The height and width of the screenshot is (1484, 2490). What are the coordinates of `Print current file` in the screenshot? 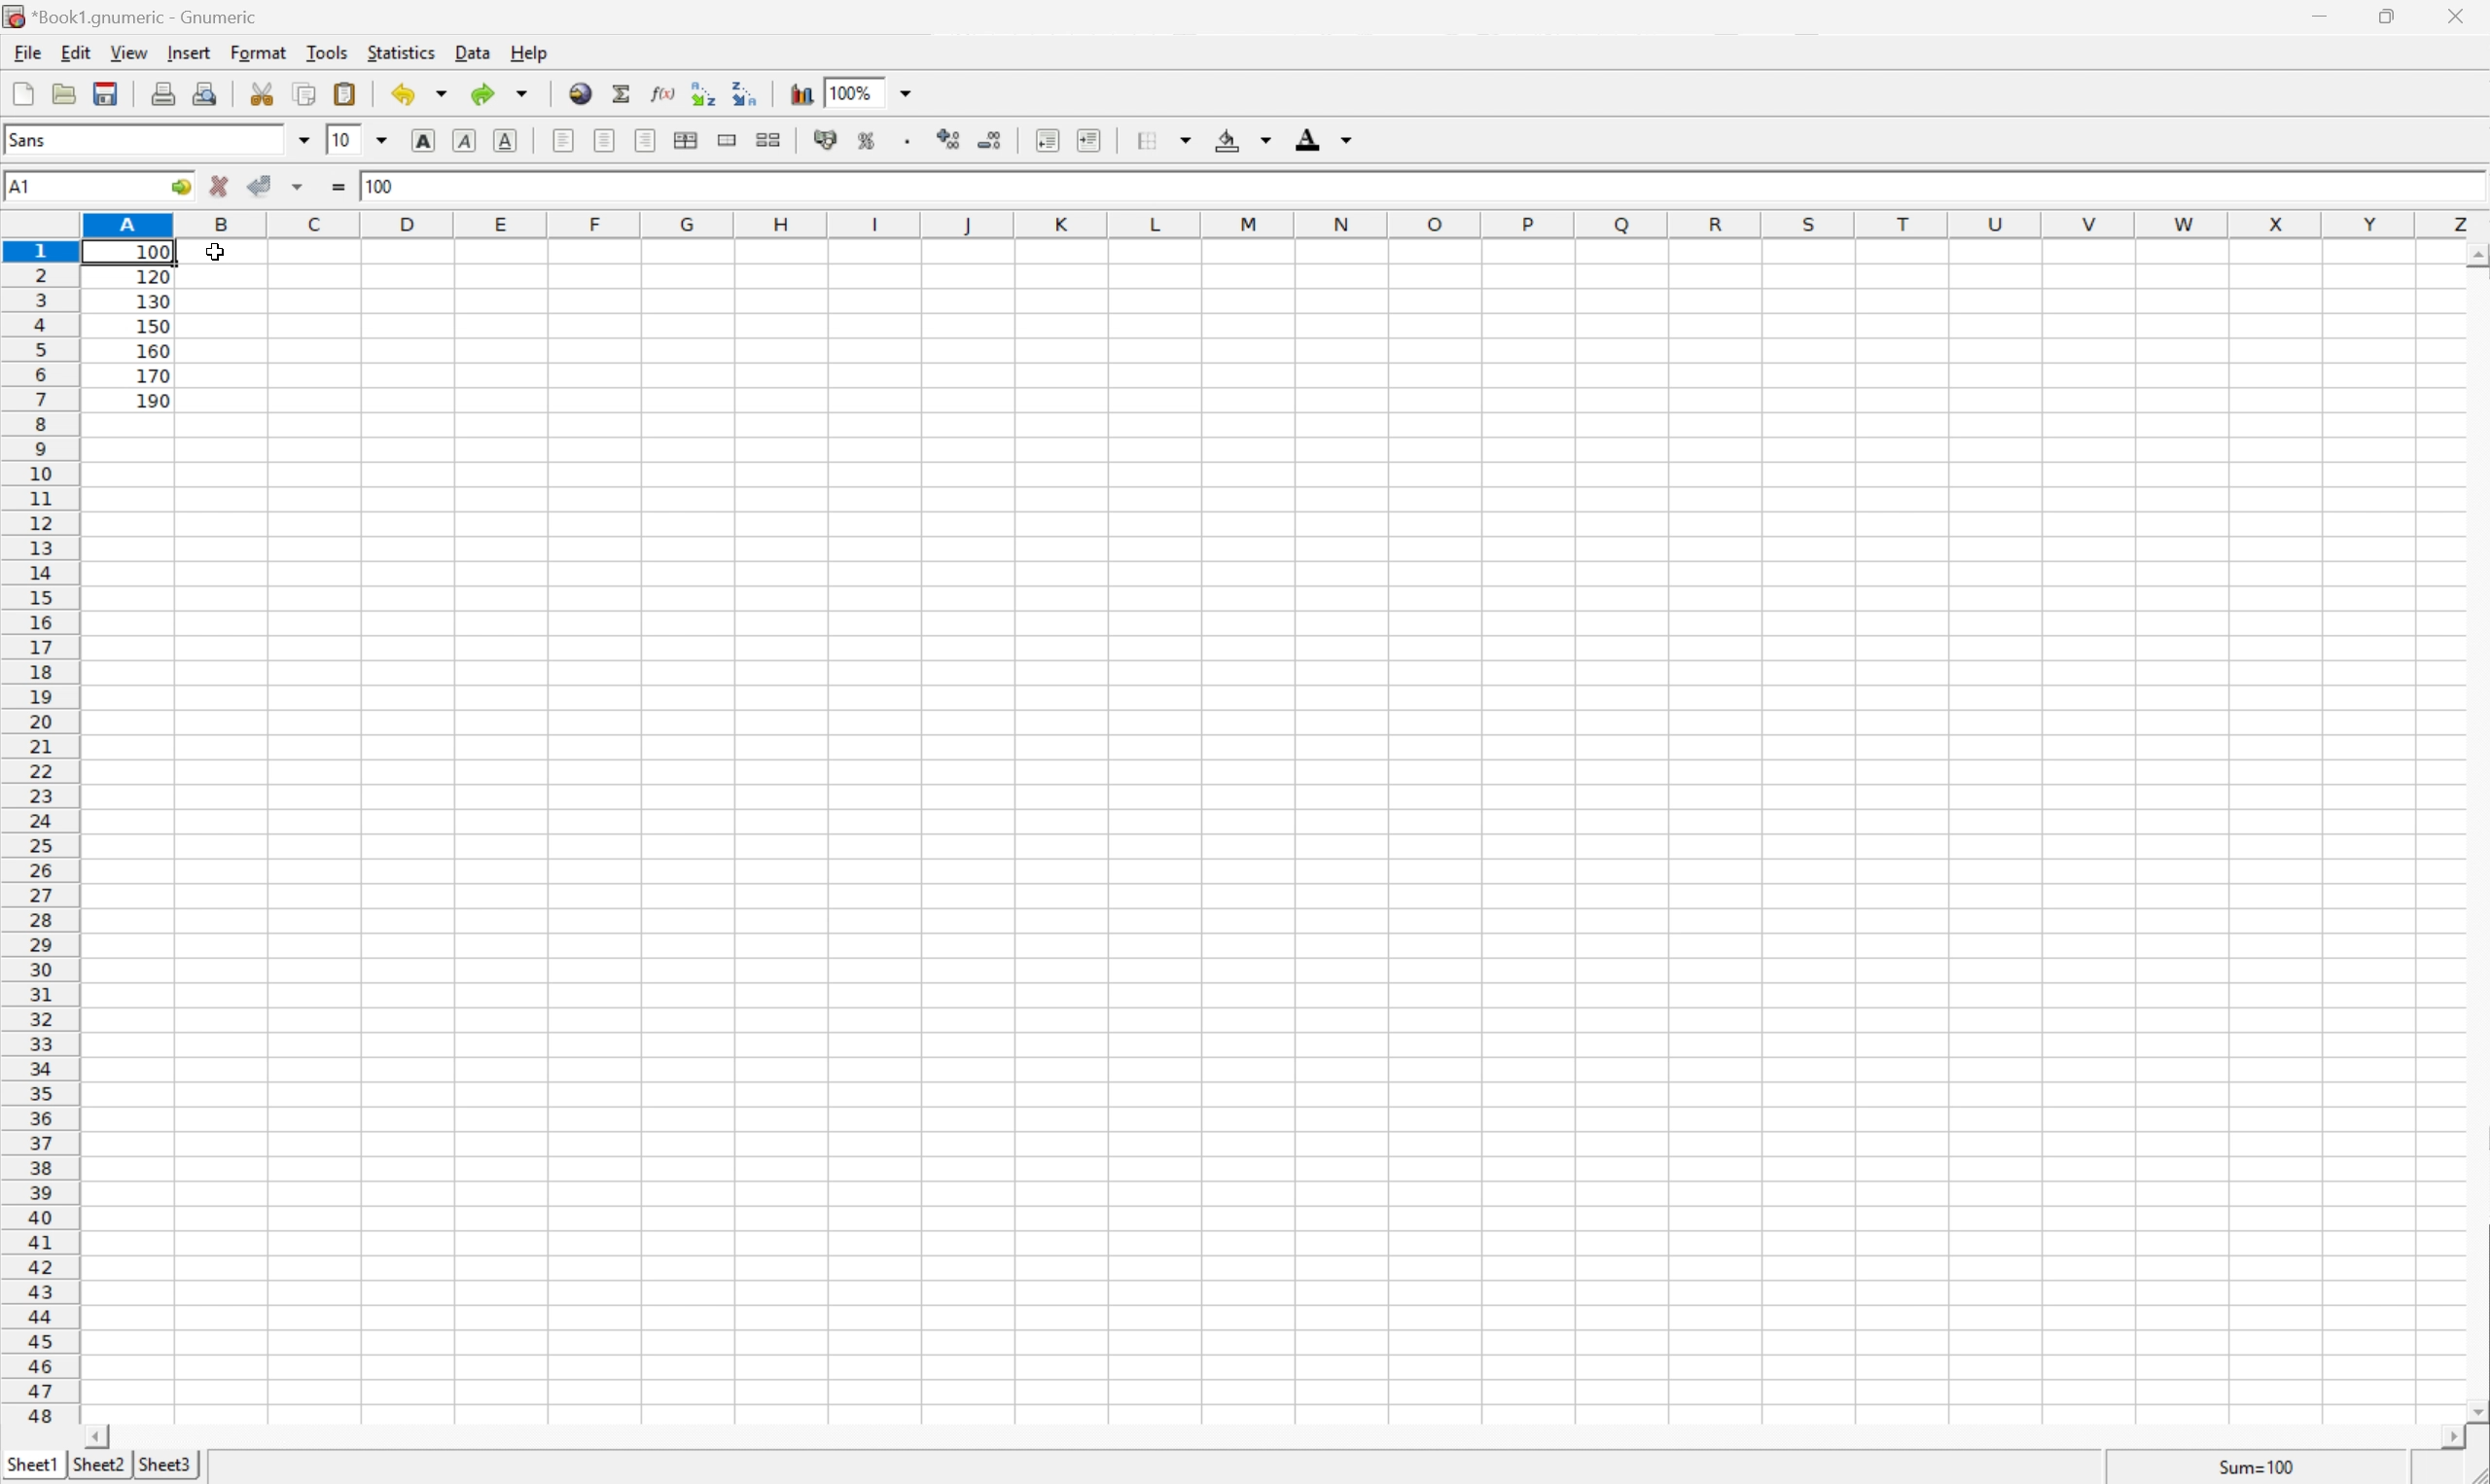 It's located at (164, 91).